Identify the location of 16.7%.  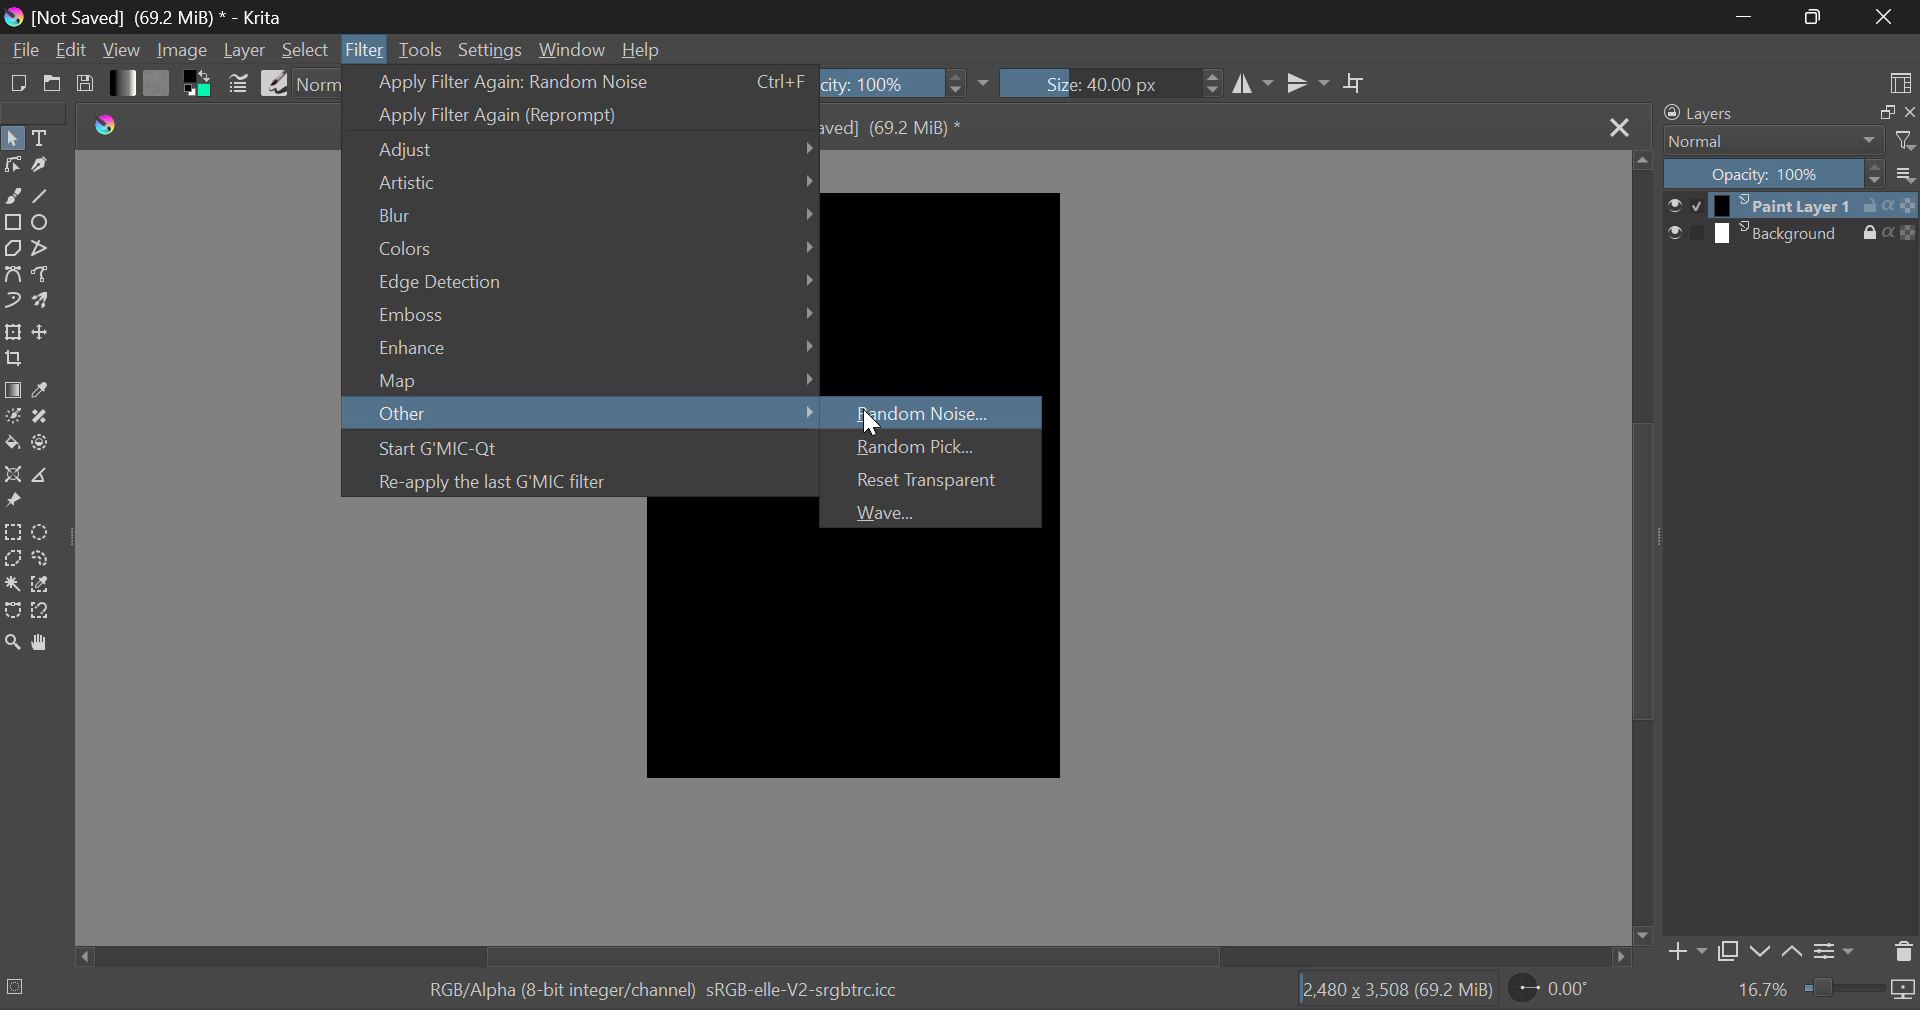
(1766, 991).